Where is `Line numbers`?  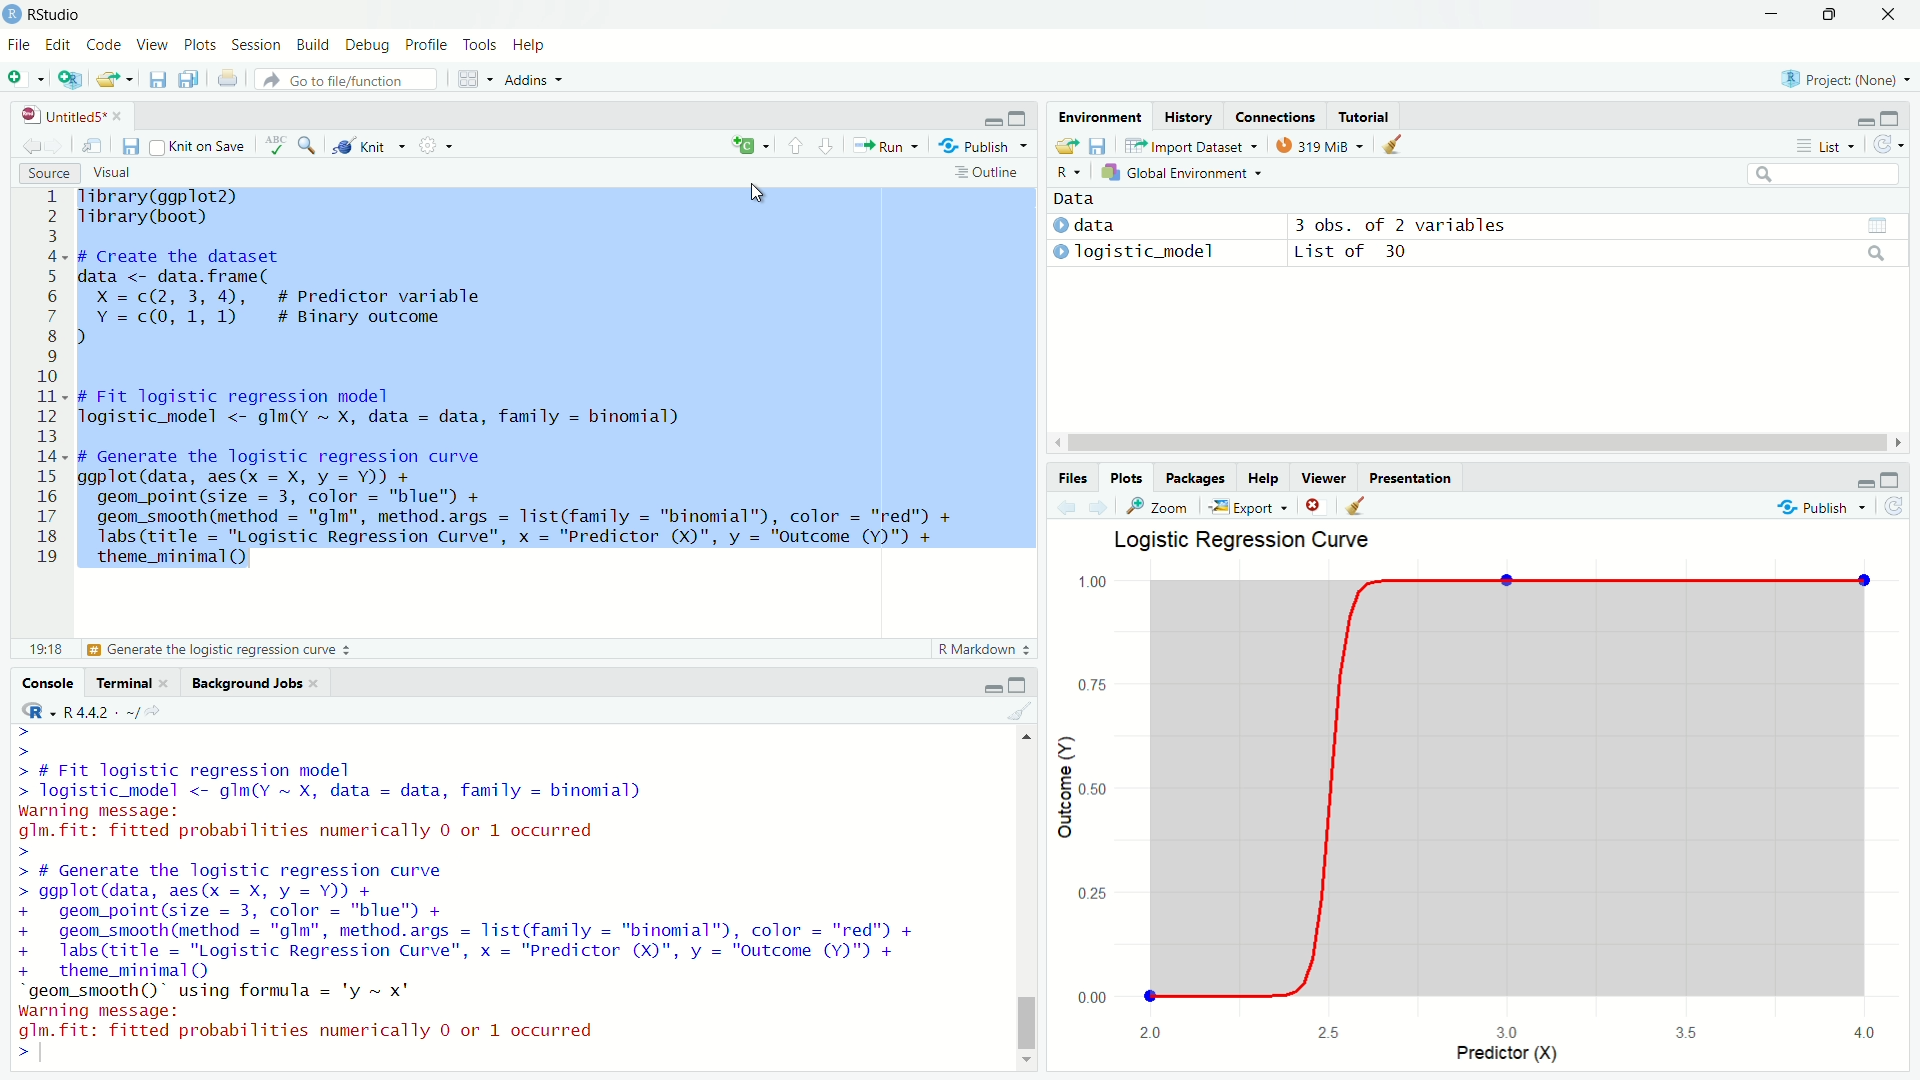 Line numbers is located at coordinates (42, 383).